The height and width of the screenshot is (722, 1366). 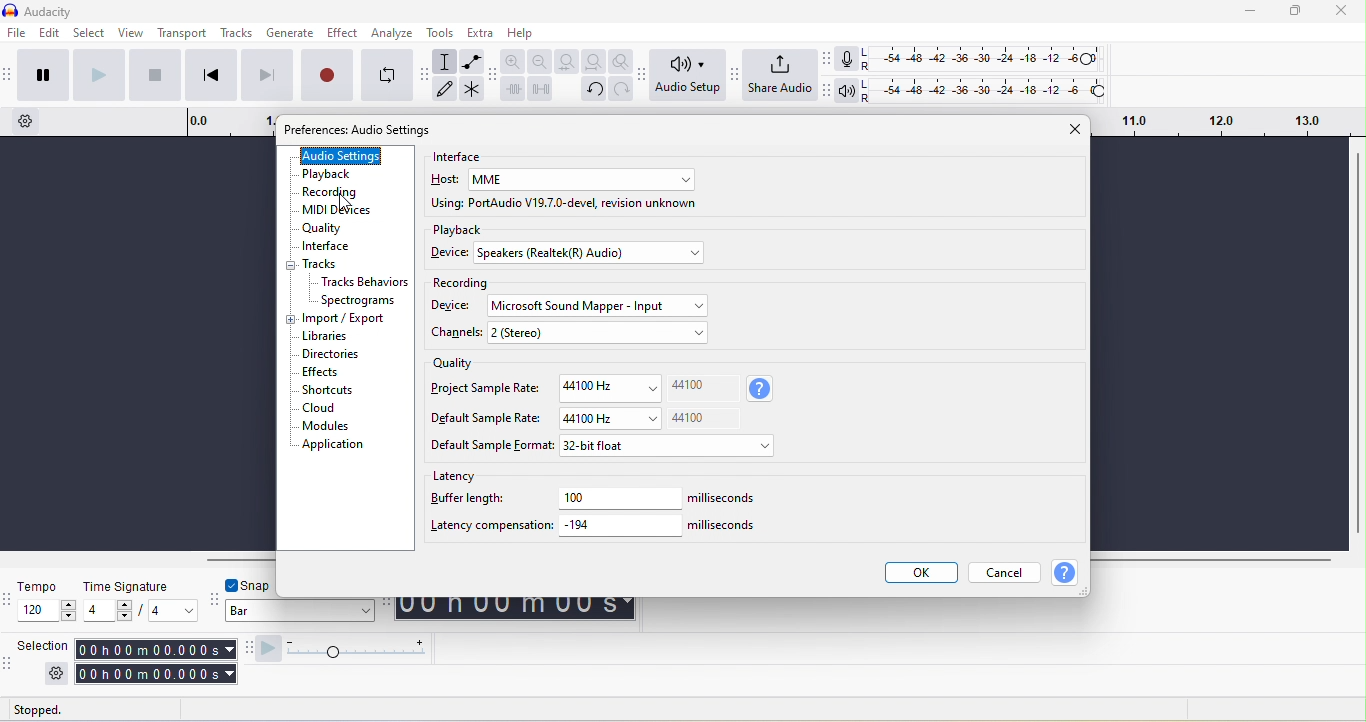 What do you see at coordinates (923, 572) in the screenshot?
I see `ok` at bounding box center [923, 572].